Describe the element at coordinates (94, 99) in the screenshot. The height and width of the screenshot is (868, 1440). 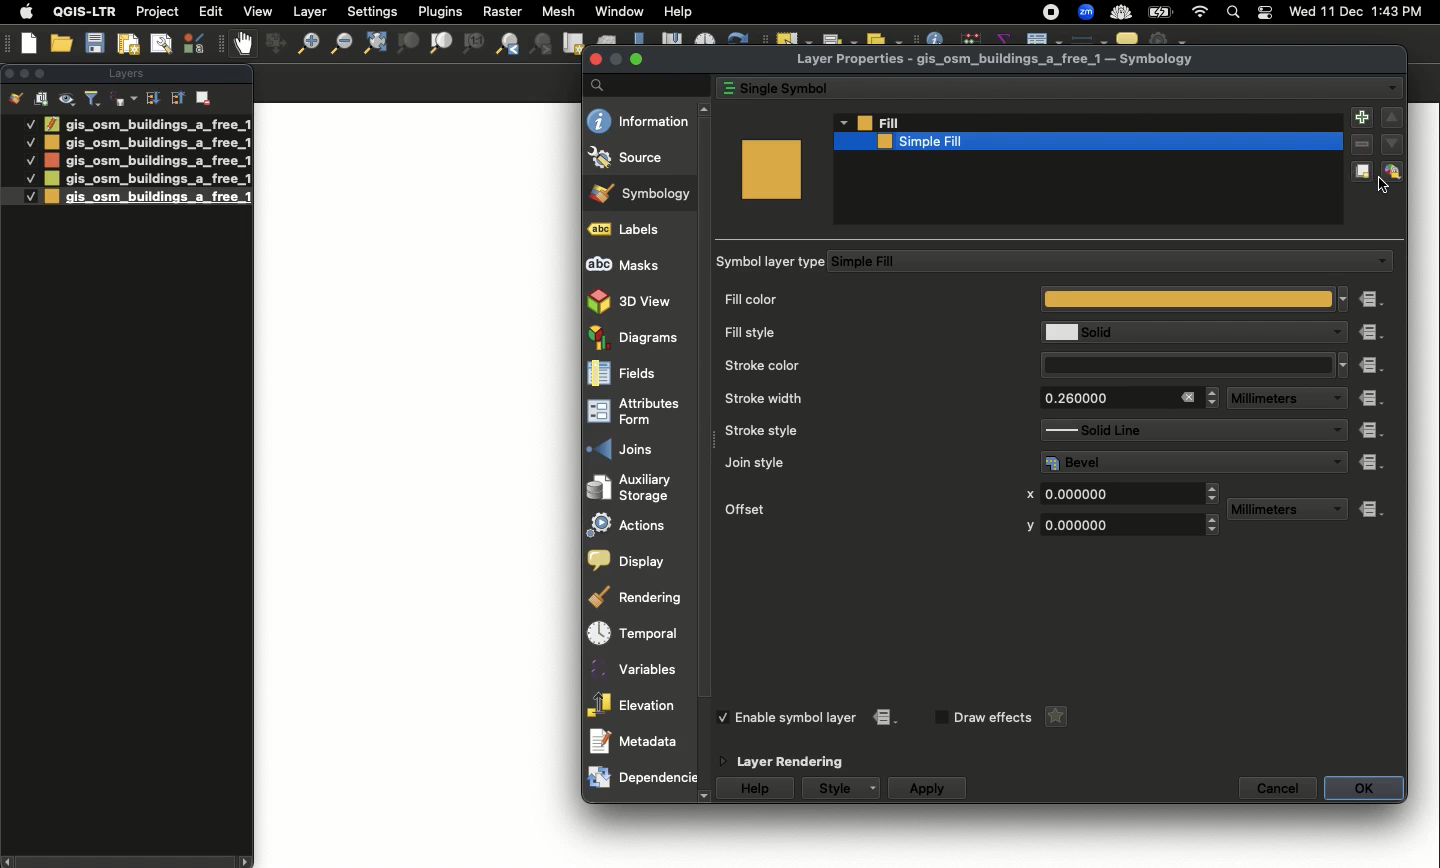
I see `Filter legend` at that location.